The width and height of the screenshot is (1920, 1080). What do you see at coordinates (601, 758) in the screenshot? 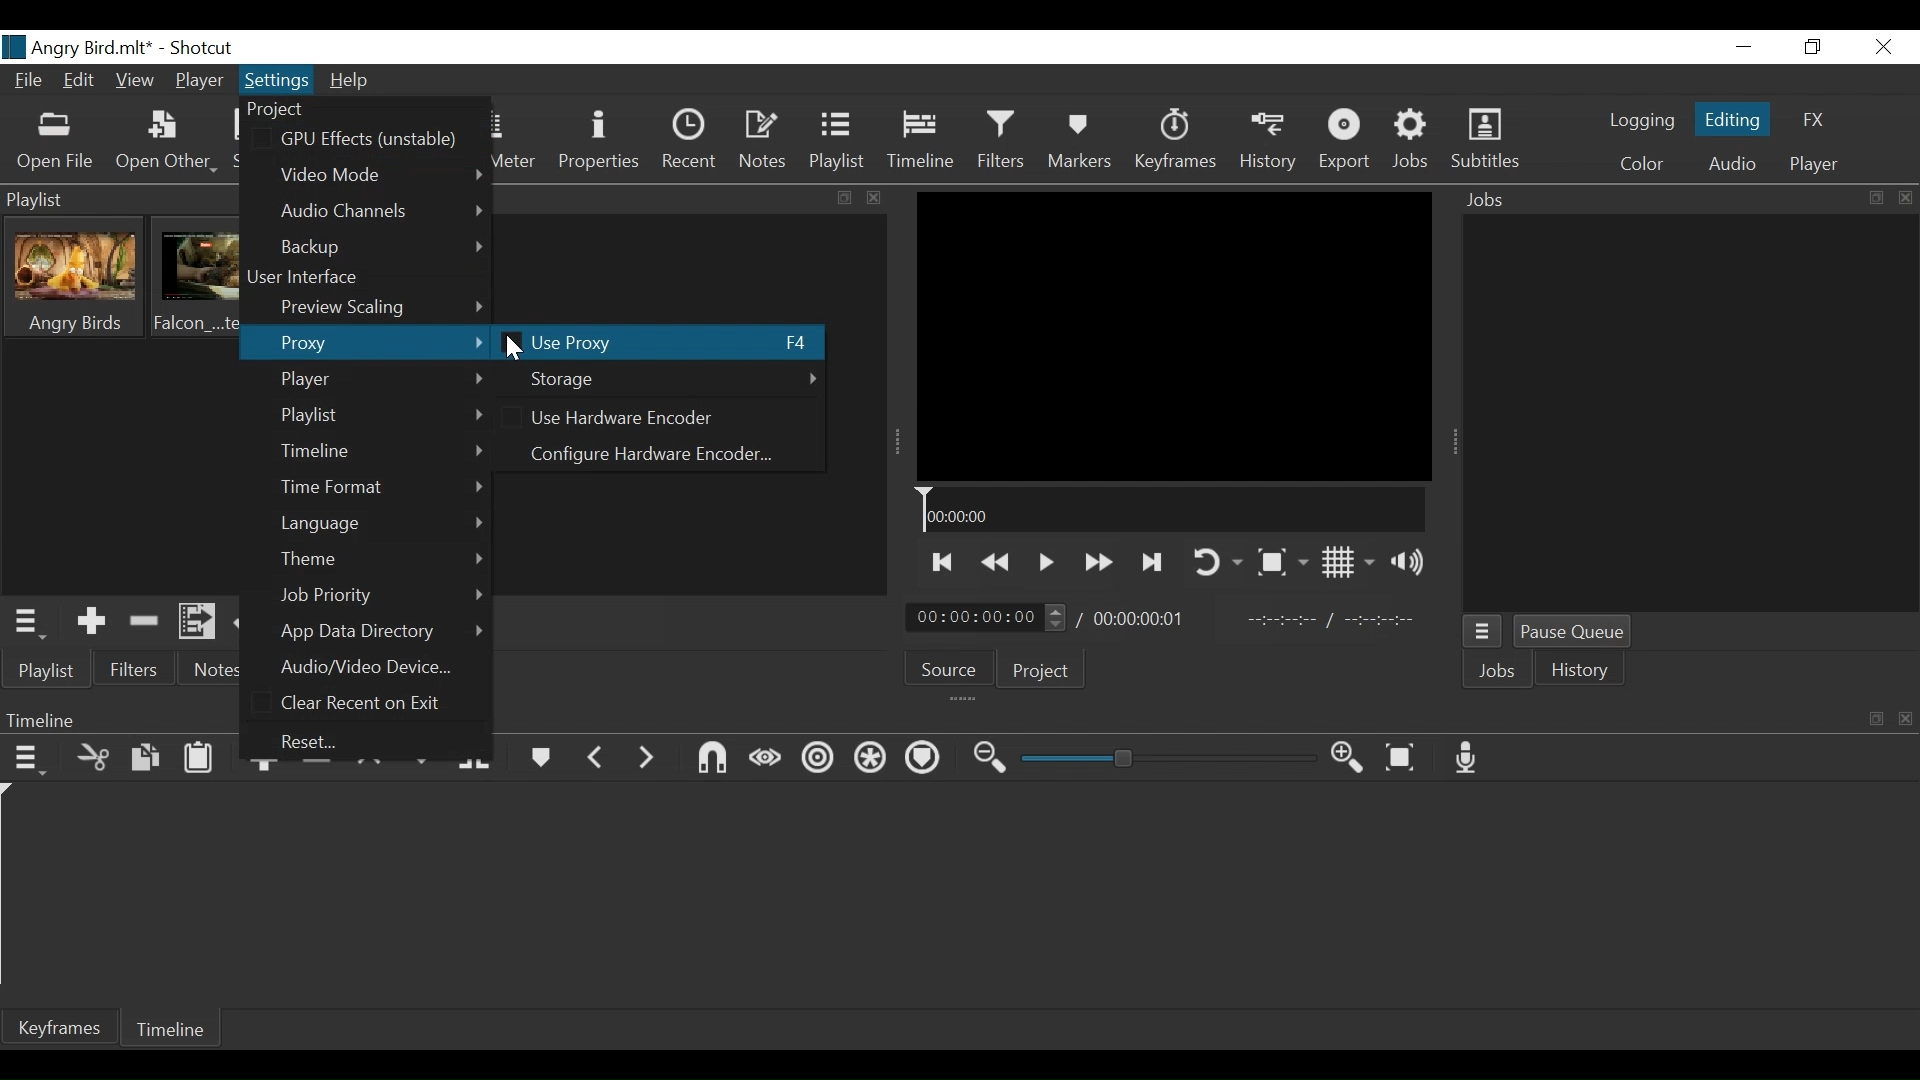
I see `Previous marker` at bounding box center [601, 758].